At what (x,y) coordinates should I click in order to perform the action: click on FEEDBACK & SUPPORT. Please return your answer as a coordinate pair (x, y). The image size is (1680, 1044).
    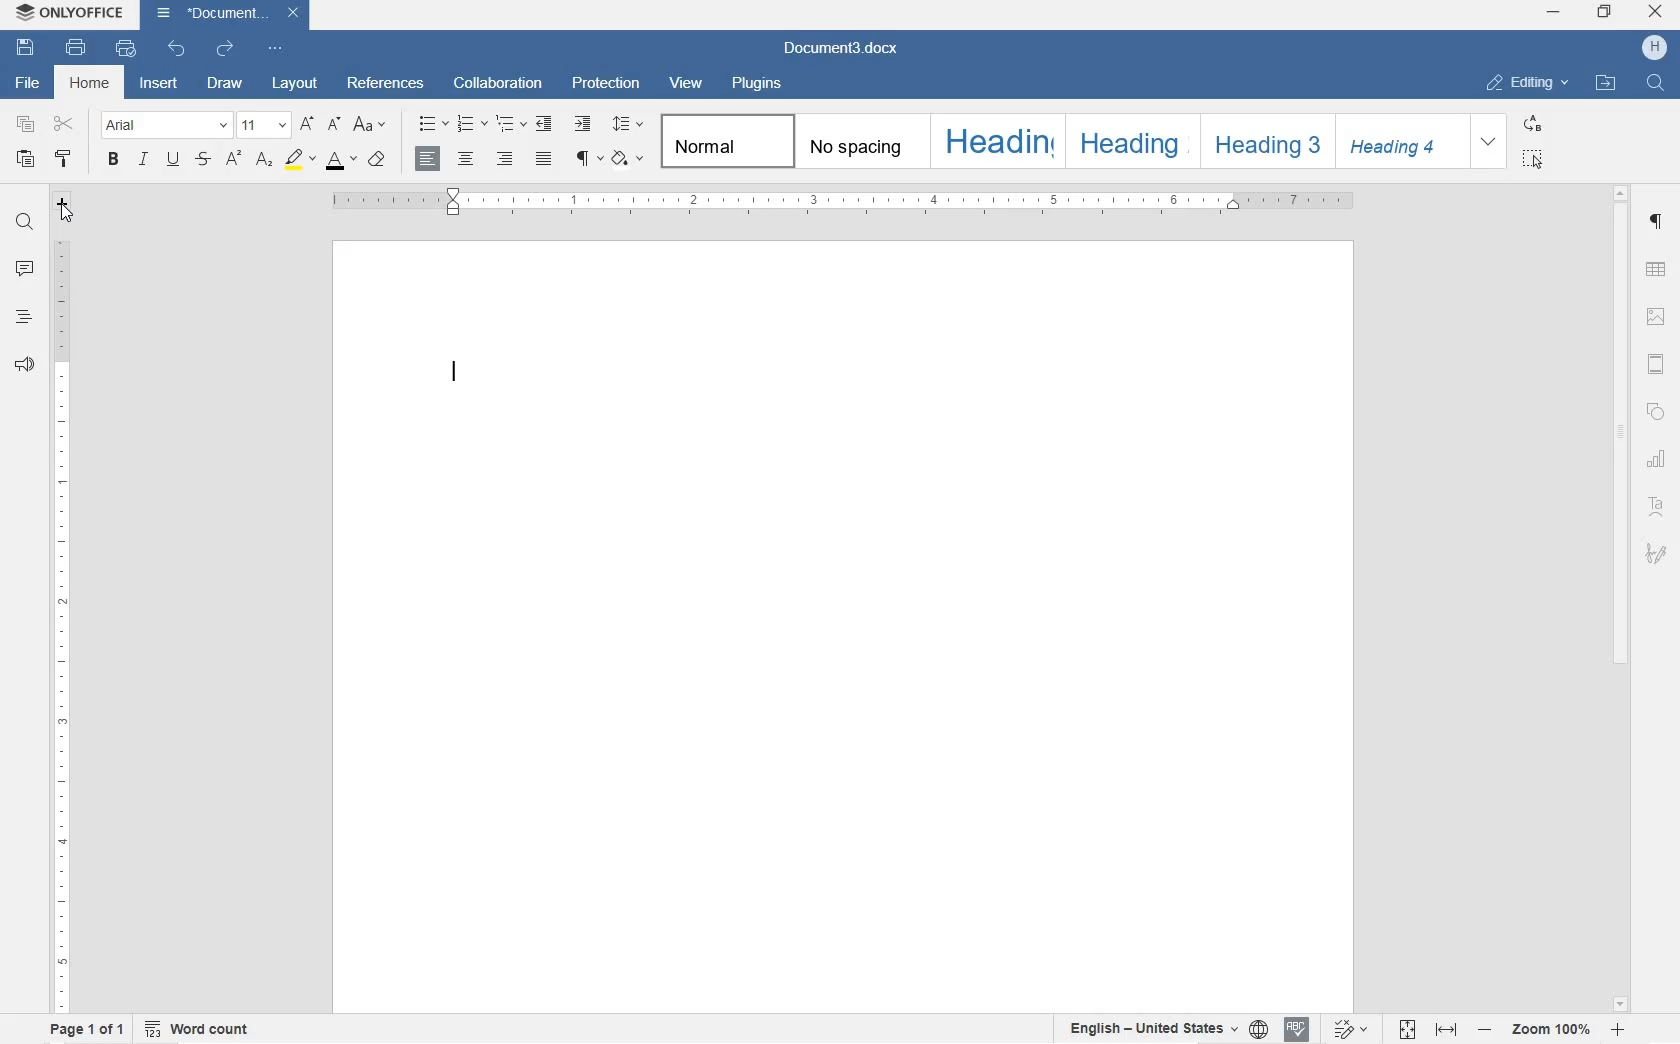
    Looking at the image, I should click on (25, 364).